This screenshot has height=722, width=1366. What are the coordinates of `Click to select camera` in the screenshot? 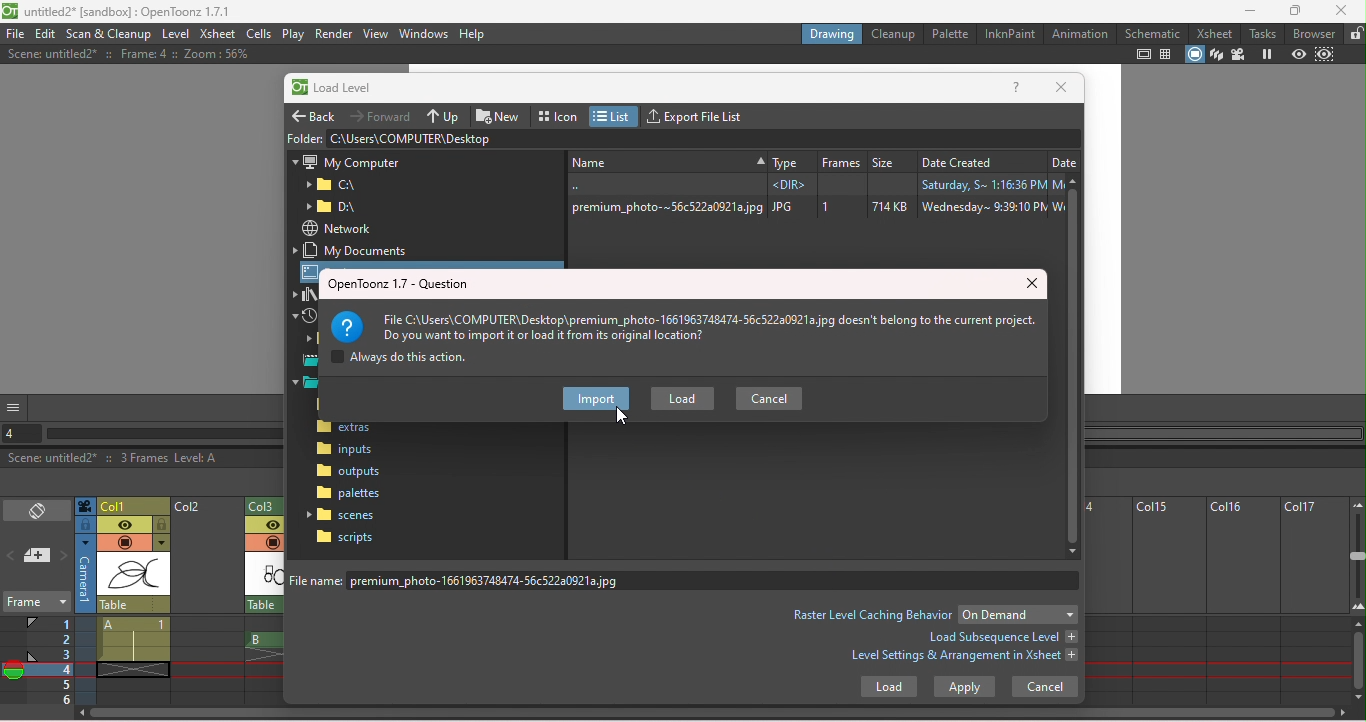 It's located at (85, 506).